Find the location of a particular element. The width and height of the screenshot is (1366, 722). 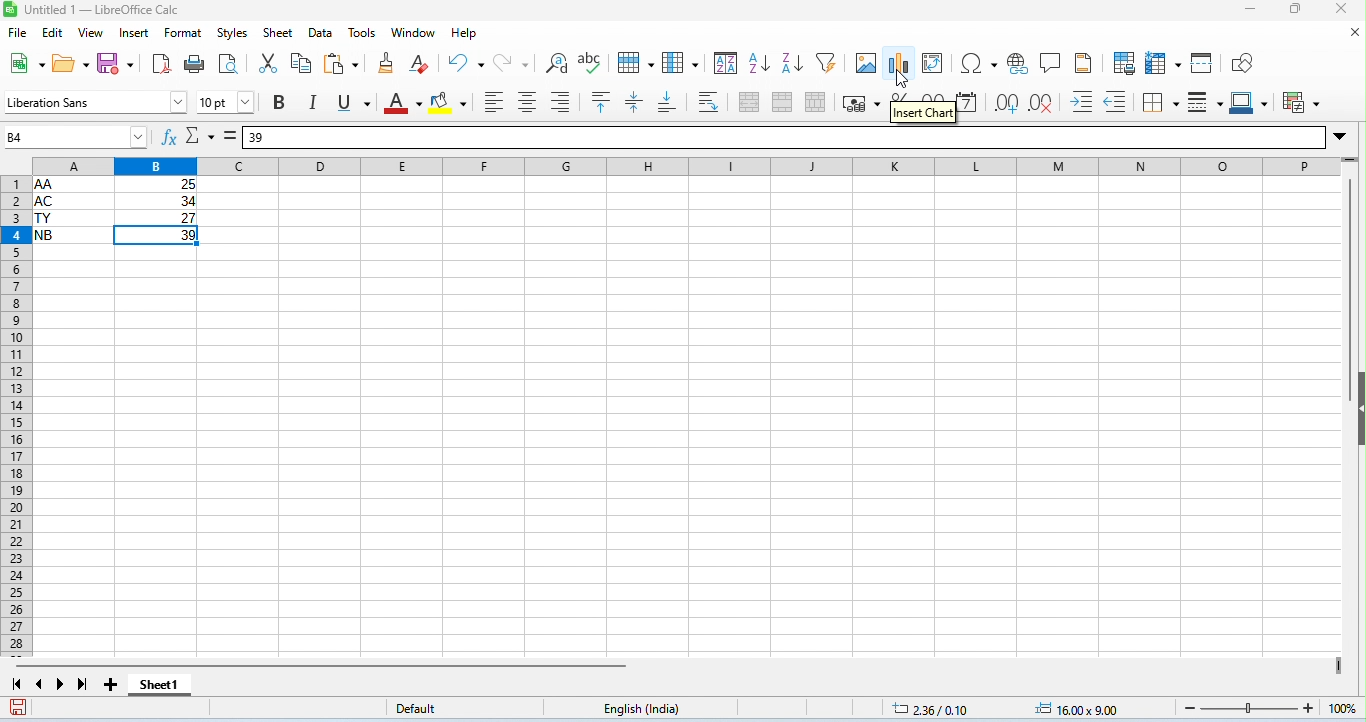

merge is located at coordinates (782, 102).